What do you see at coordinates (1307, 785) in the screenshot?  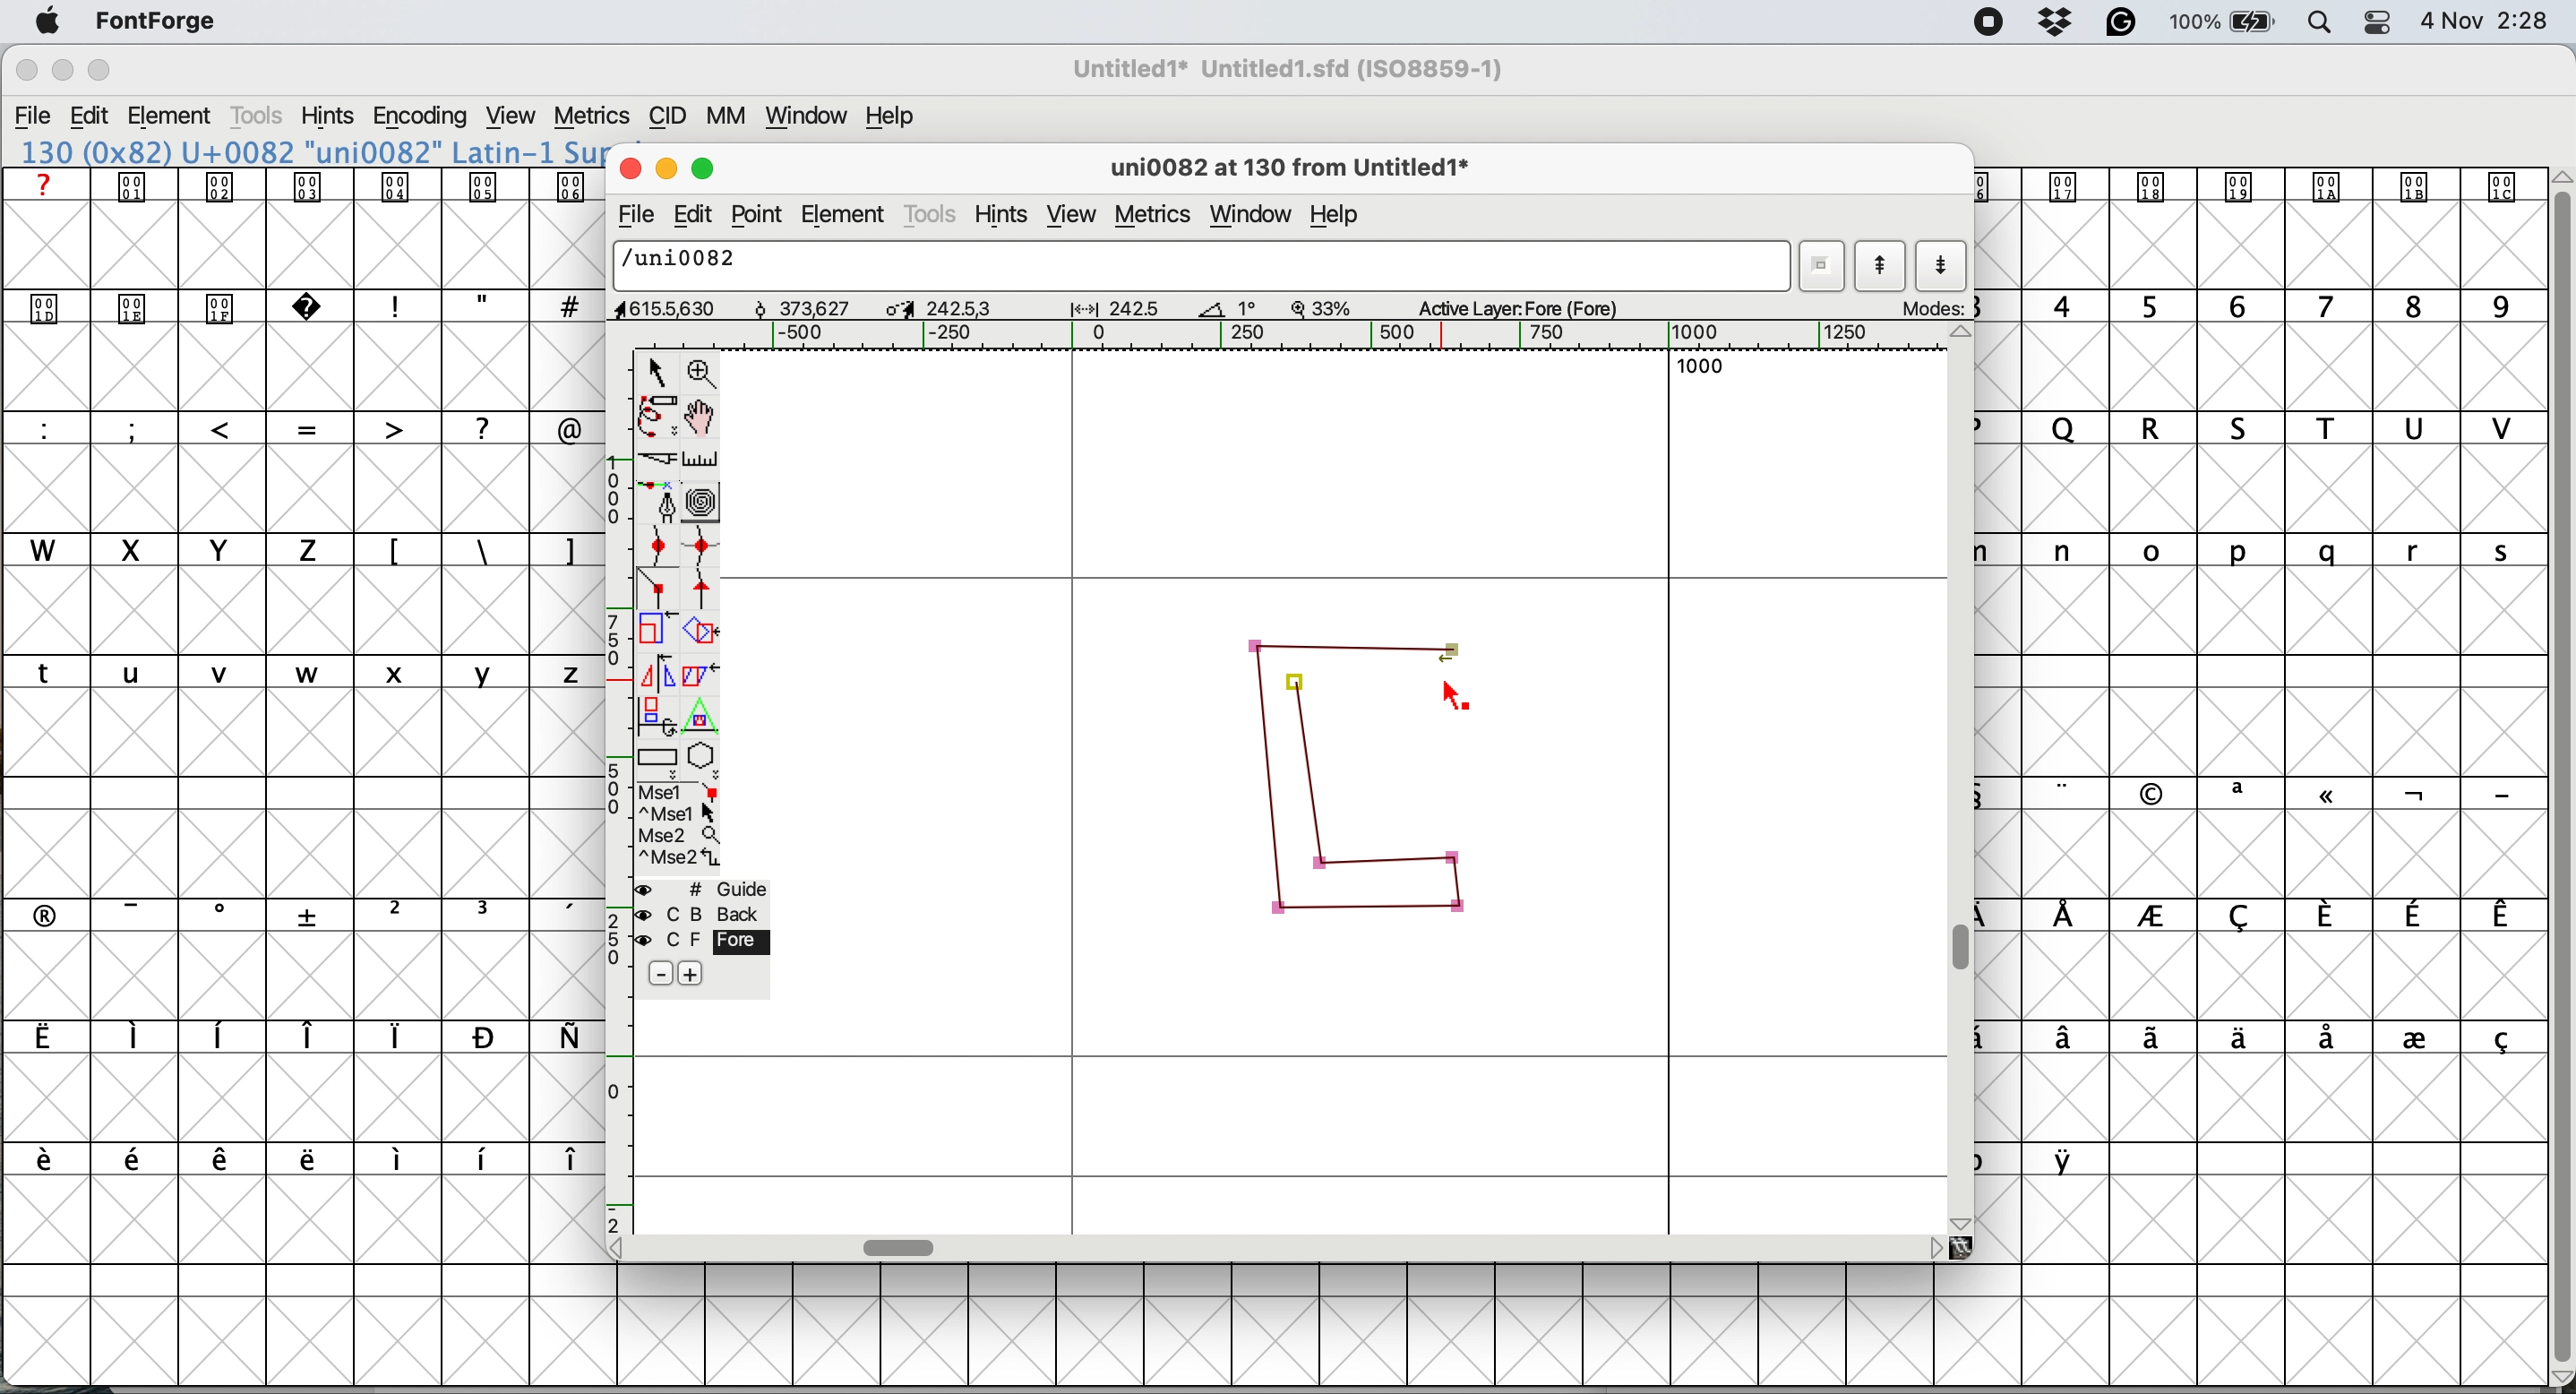 I see `corner points connected` at bounding box center [1307, 785].